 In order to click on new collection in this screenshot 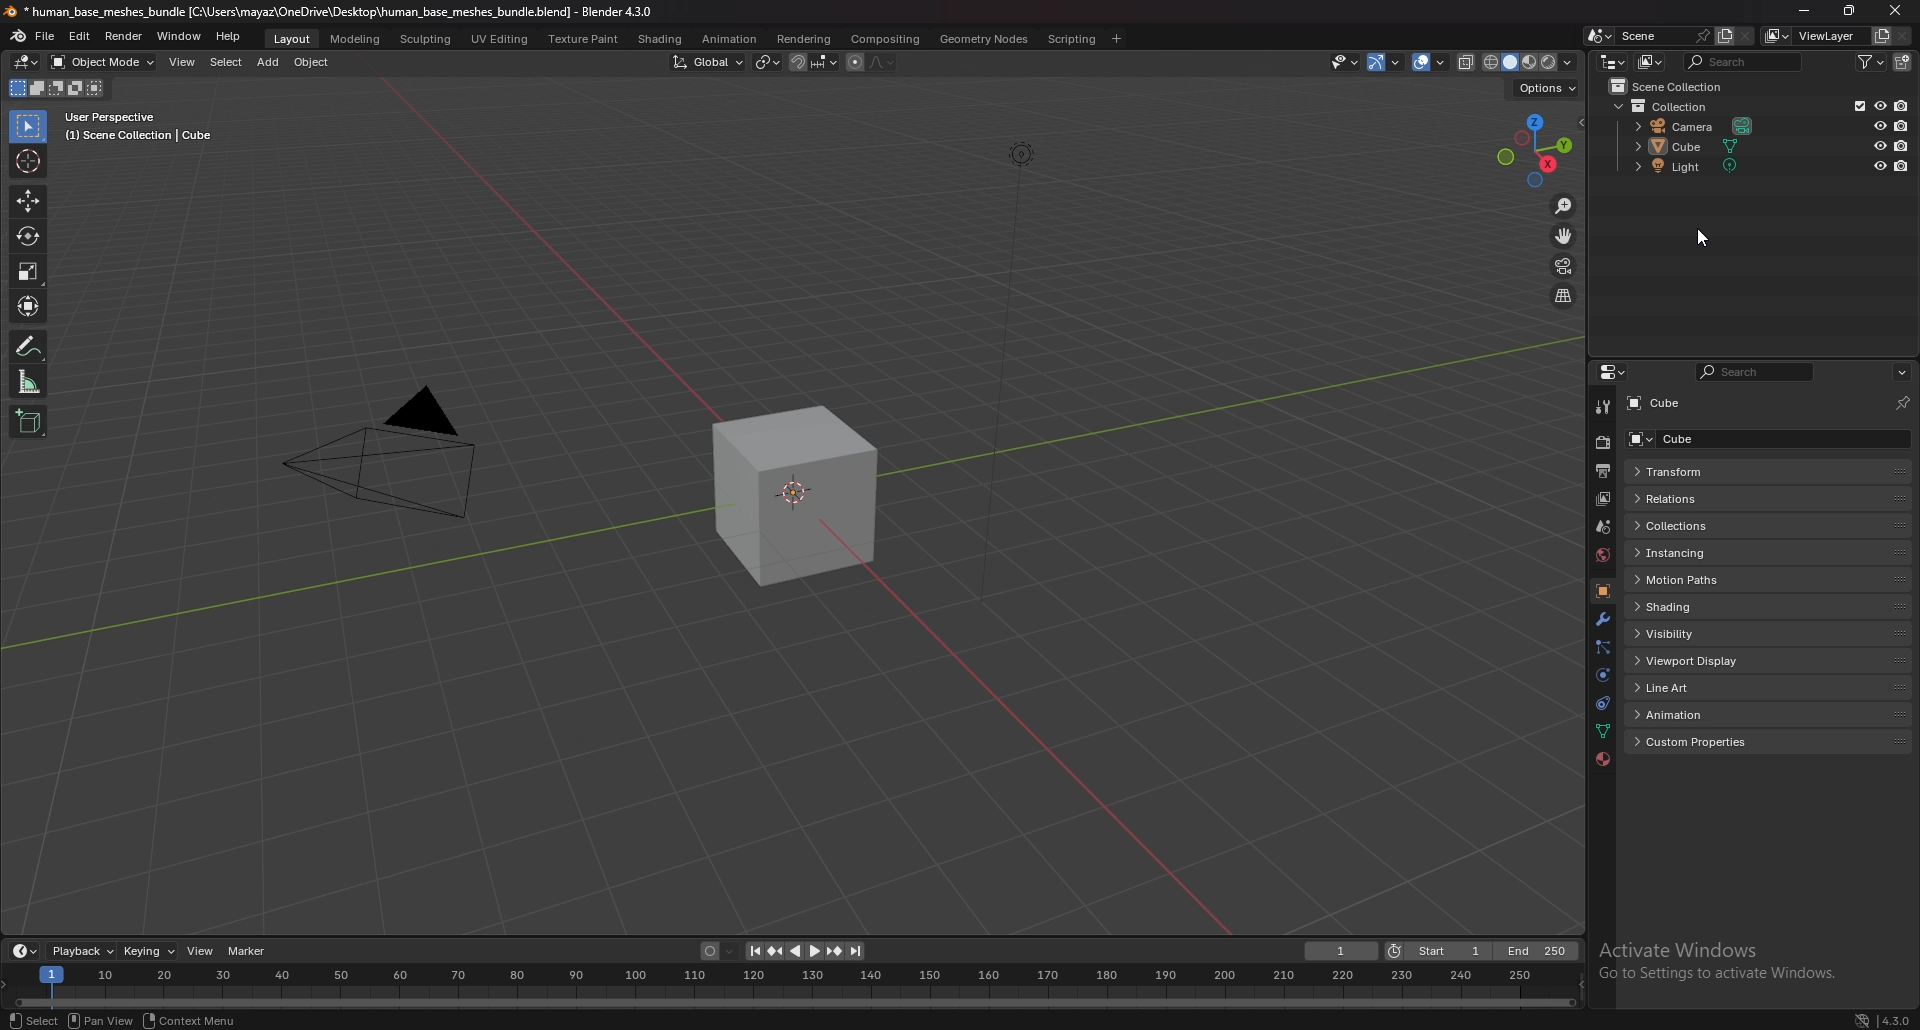, I will do `click(1905, 61)`.